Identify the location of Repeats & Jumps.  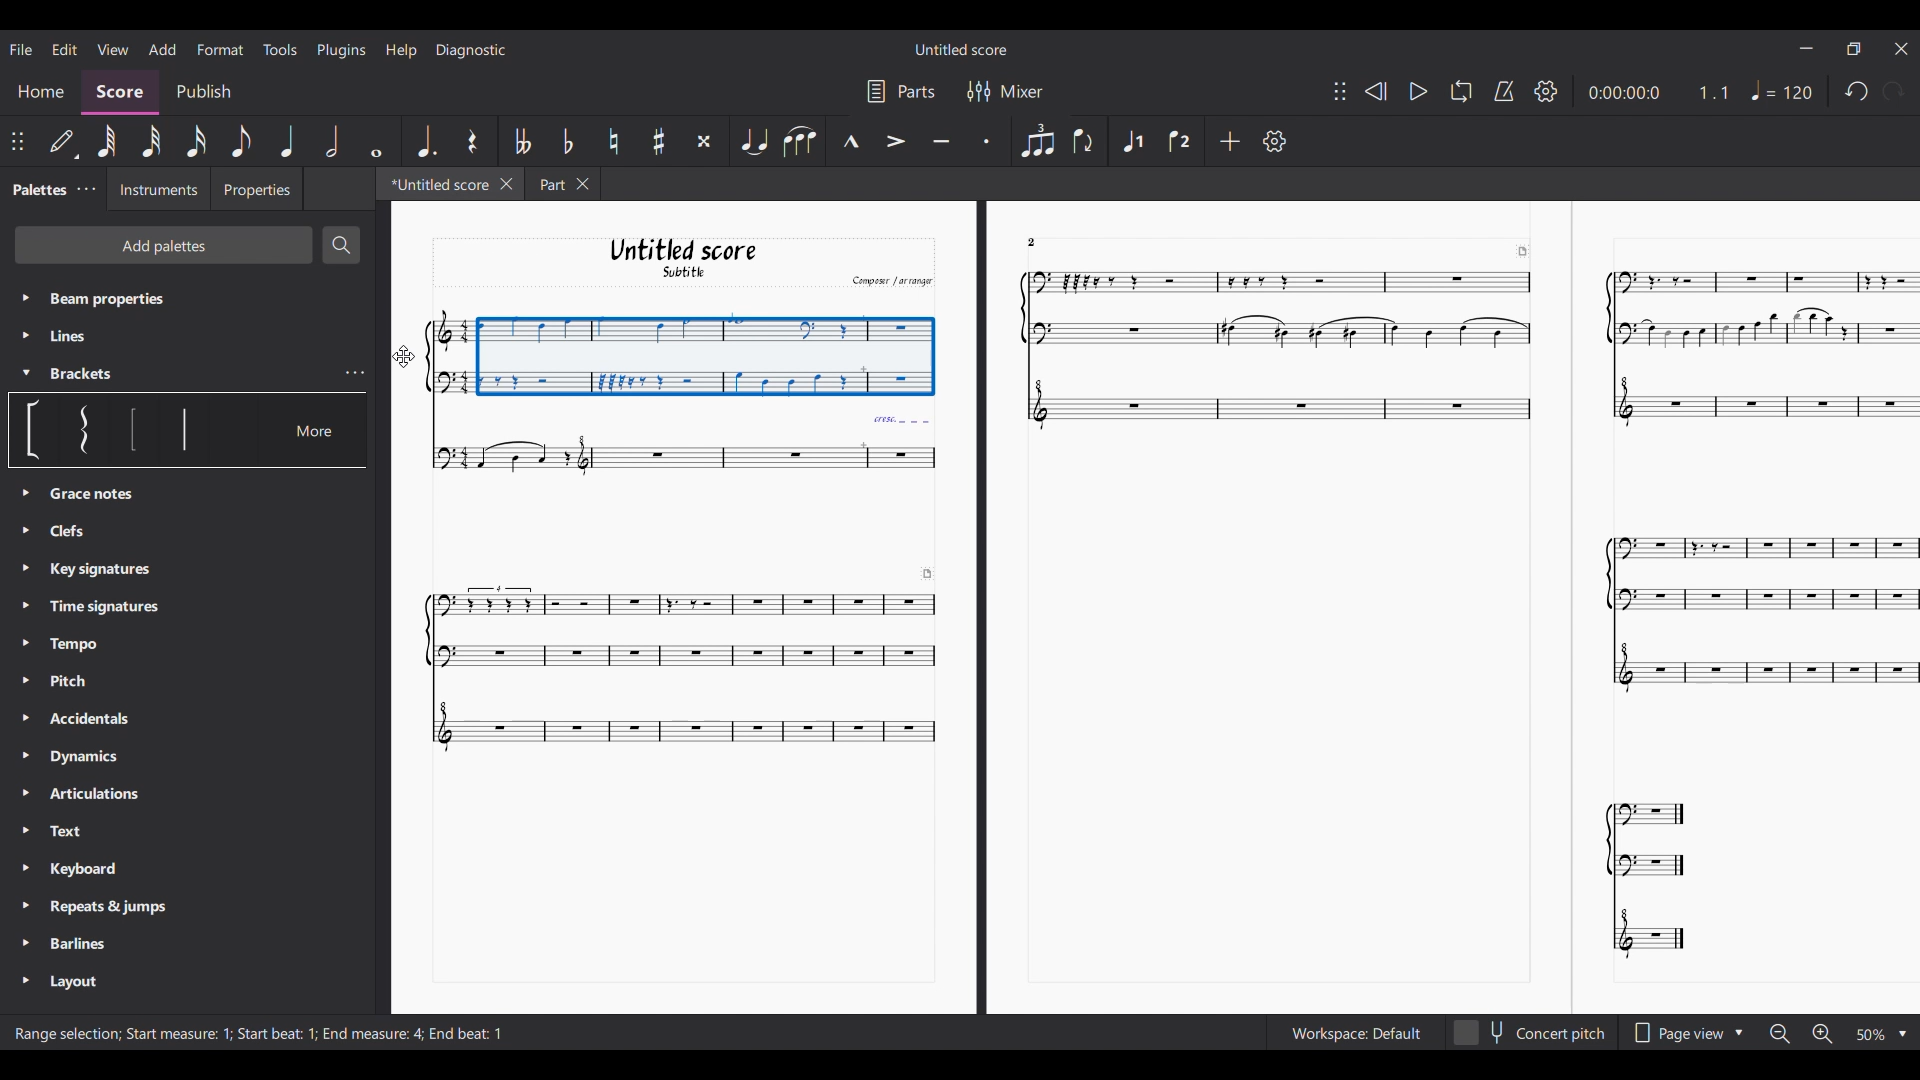
(108, 906).